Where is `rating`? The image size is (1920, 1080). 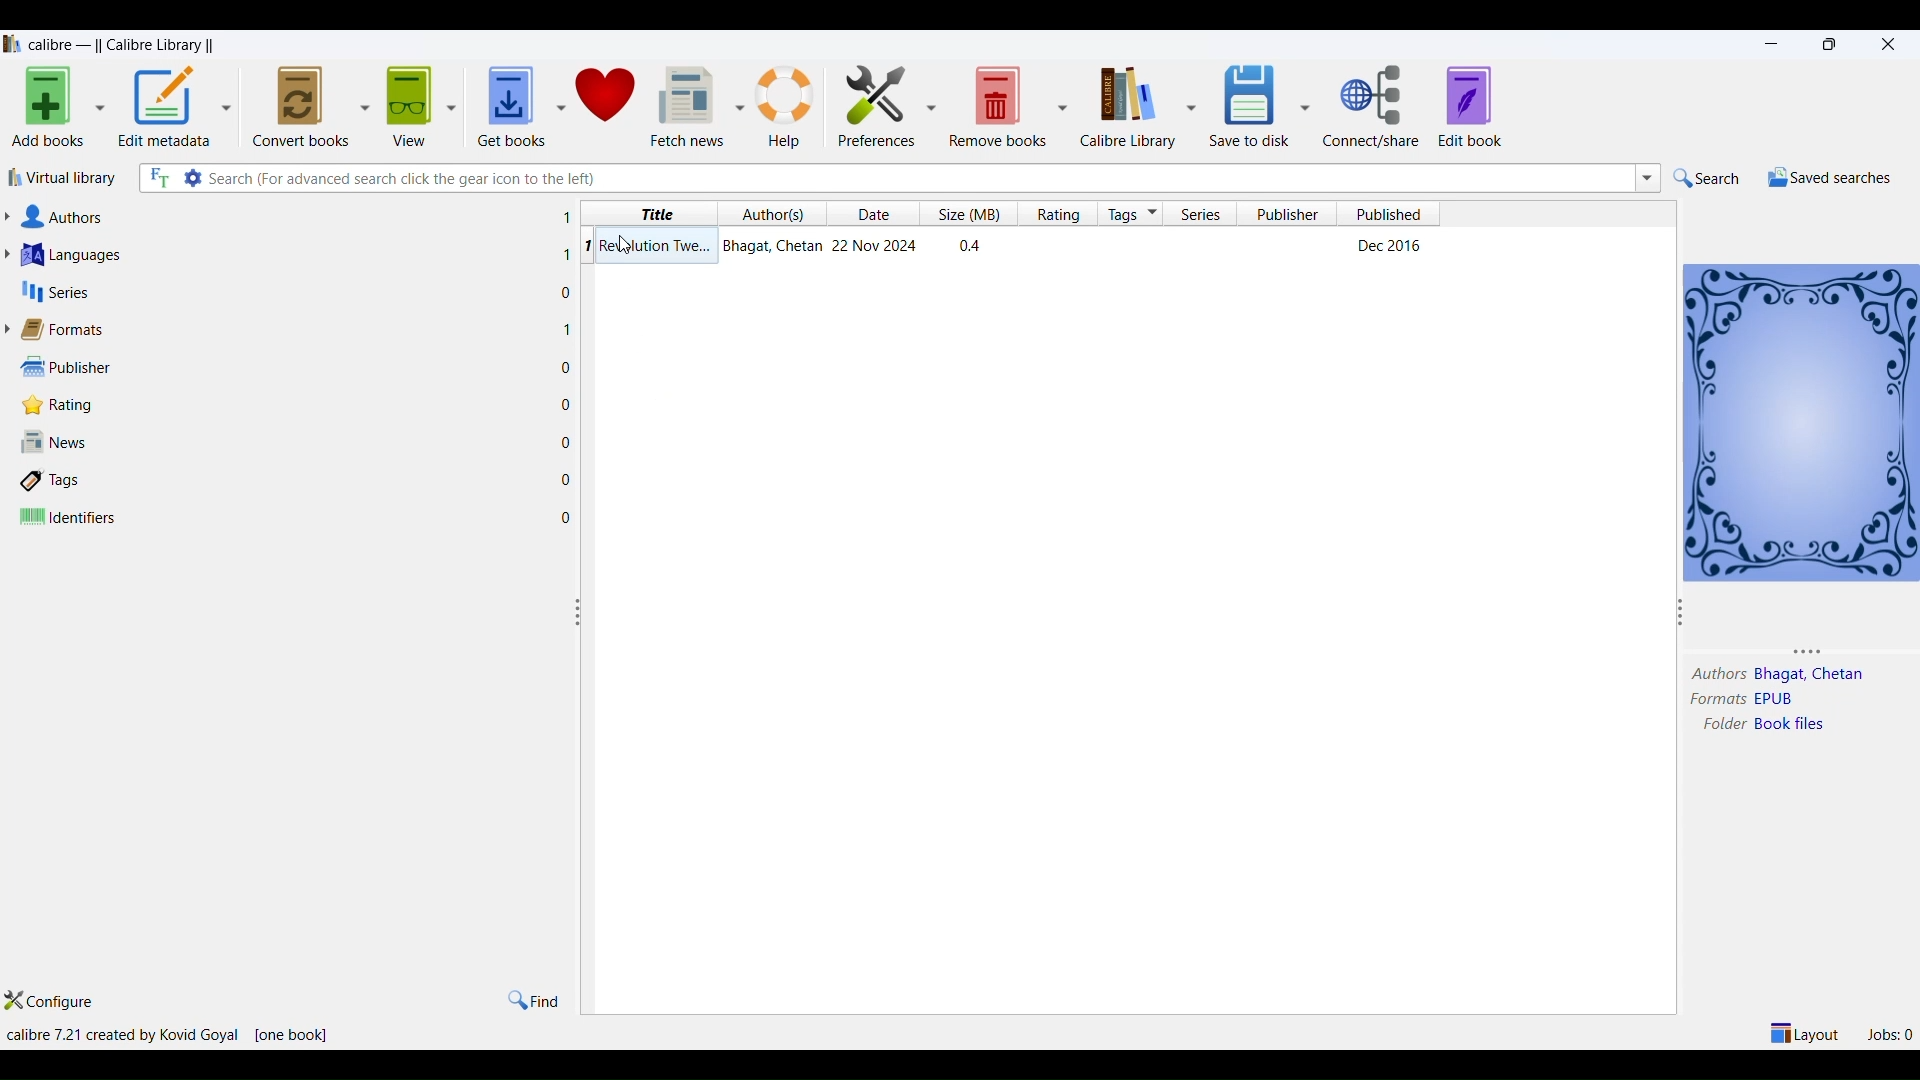
rating is located at coordinates (53, 405).